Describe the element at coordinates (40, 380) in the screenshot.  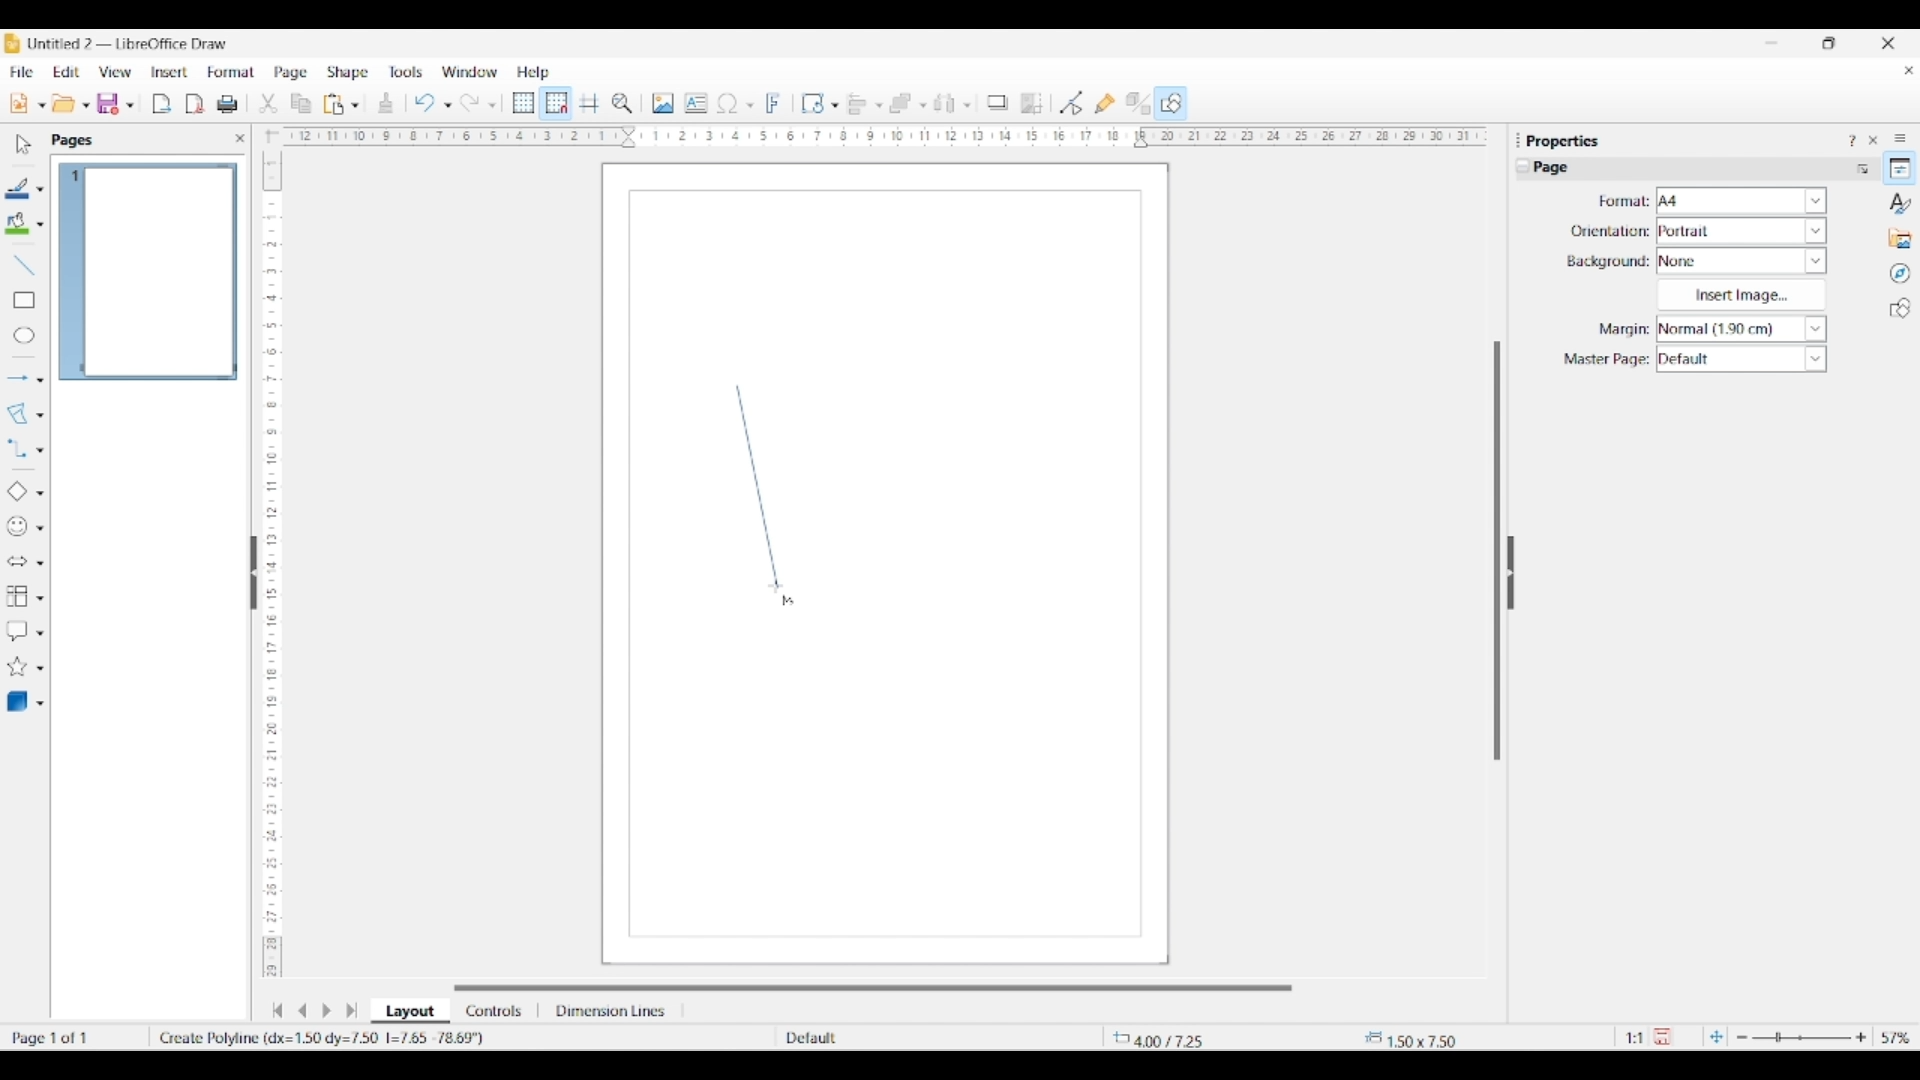
I see `Line and arrow options` at that location.